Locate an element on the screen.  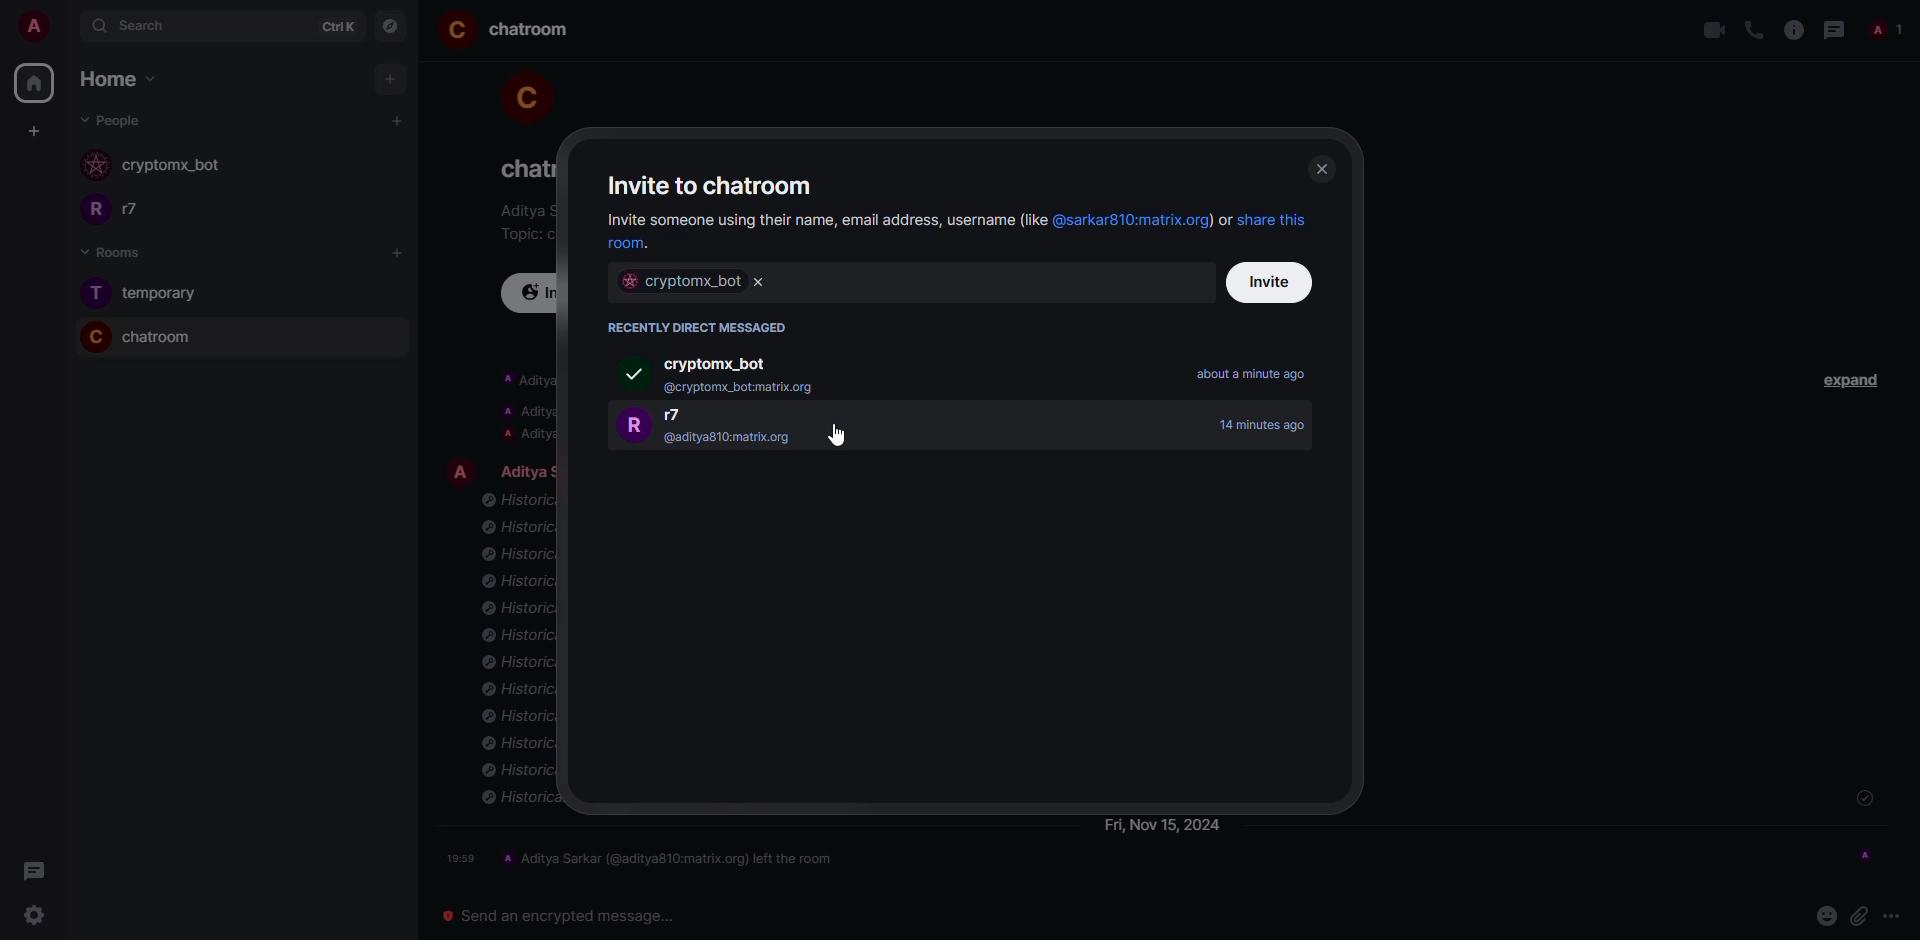
hyperlinks is located at coordinates (1182, 221).